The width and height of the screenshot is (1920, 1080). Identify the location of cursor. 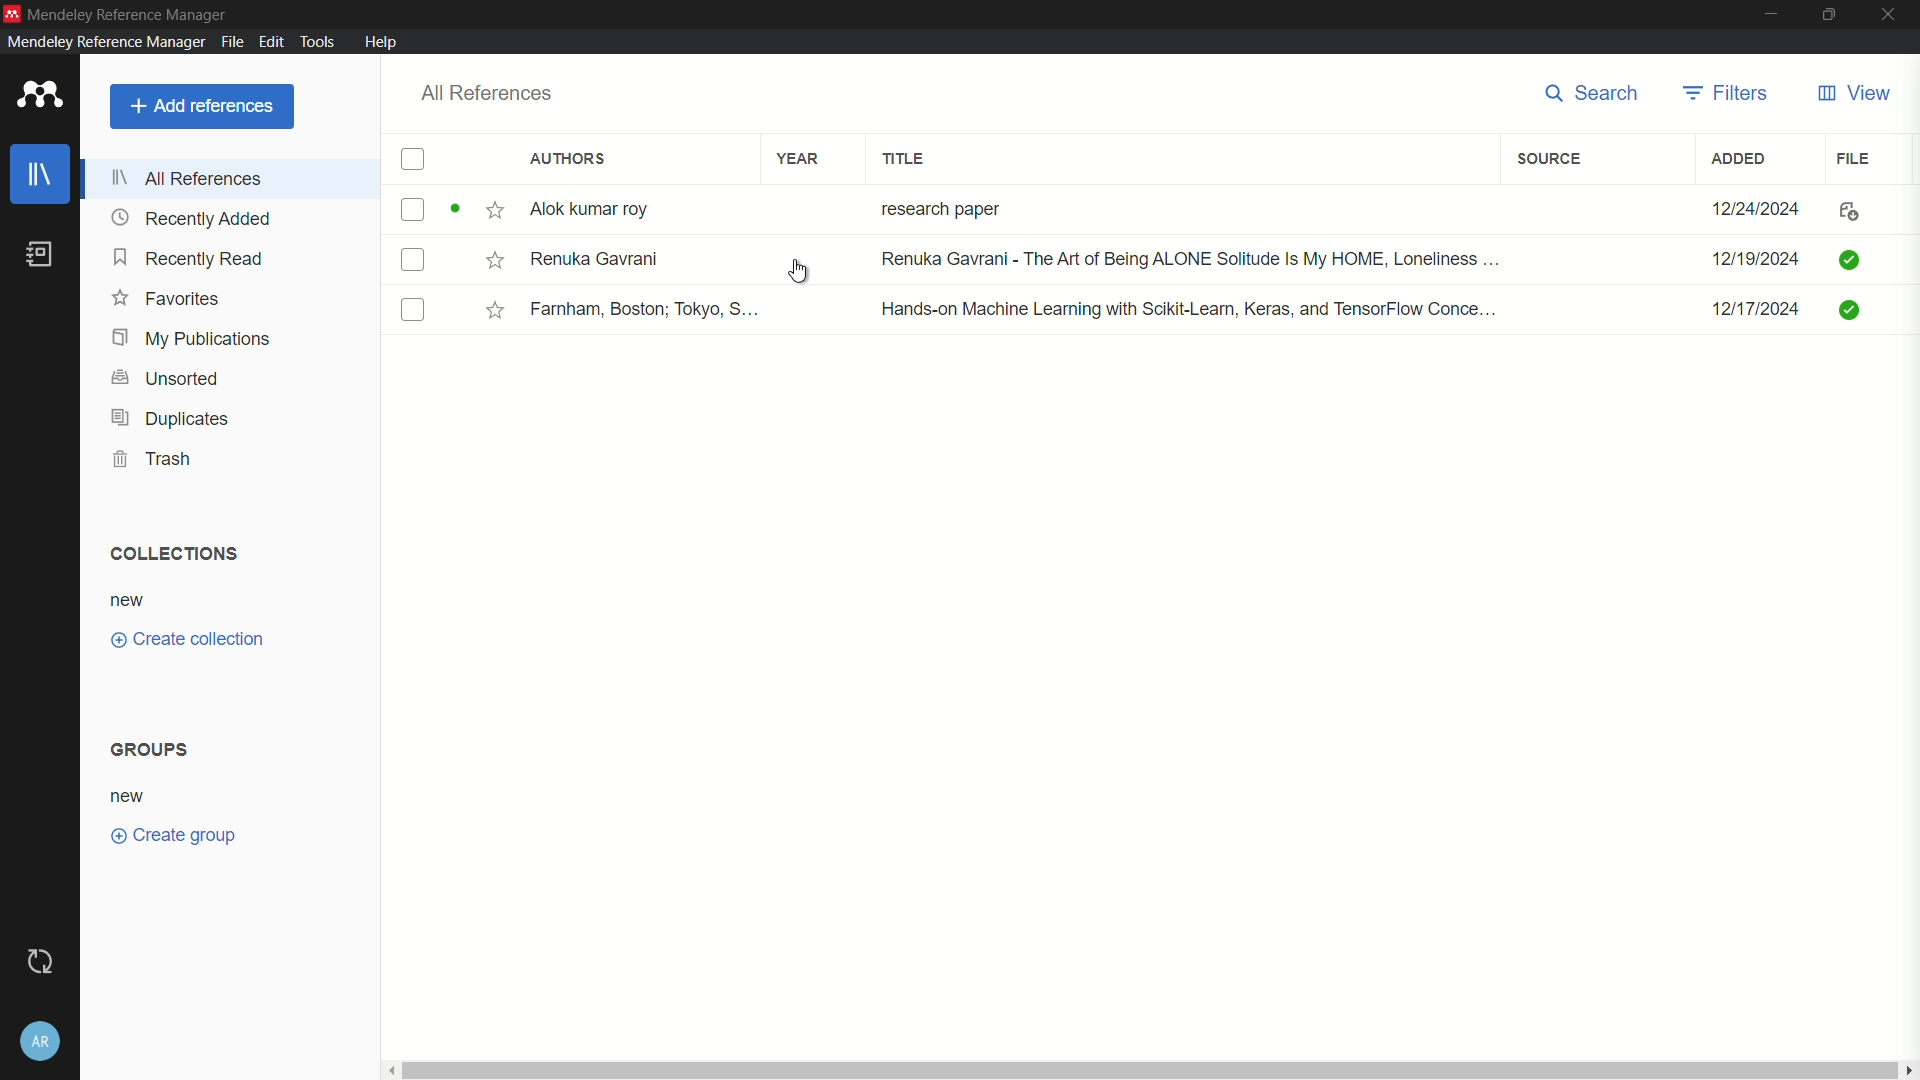
(803, 268).